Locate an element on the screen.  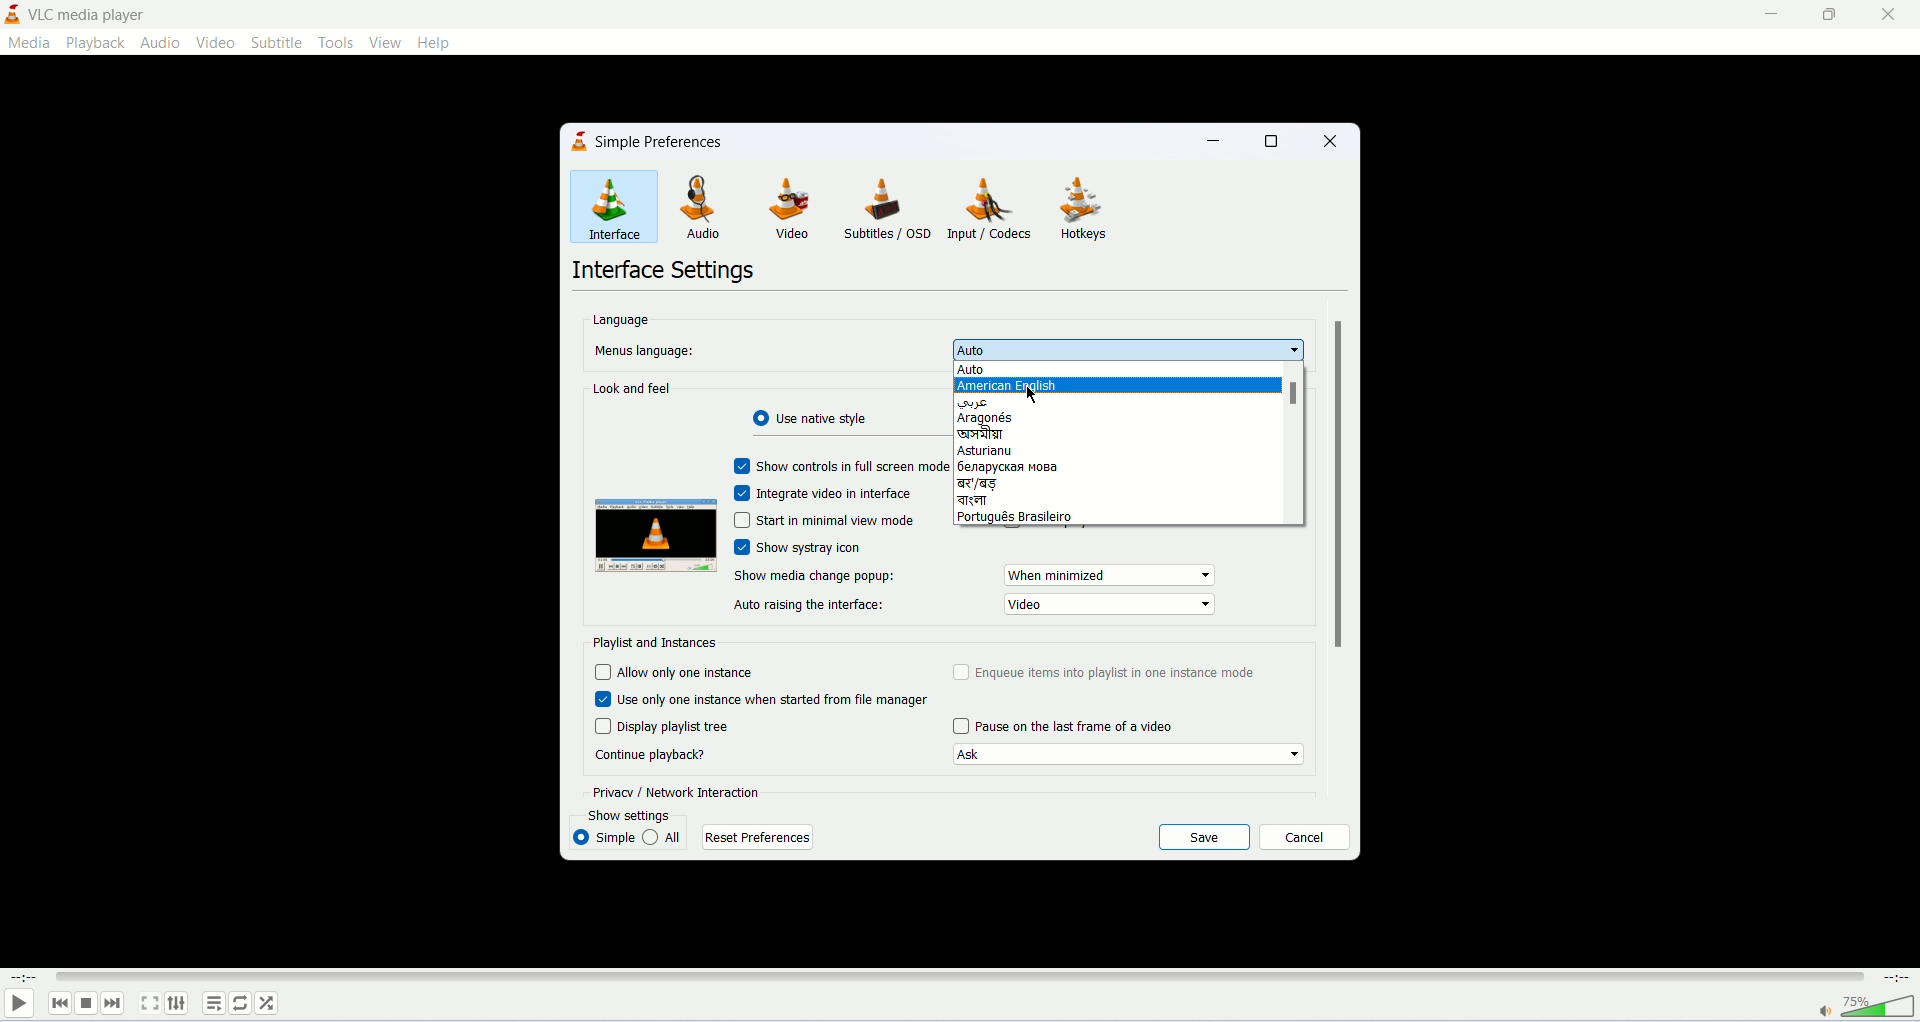
volume bar is located at coordinates (1880, 1005).